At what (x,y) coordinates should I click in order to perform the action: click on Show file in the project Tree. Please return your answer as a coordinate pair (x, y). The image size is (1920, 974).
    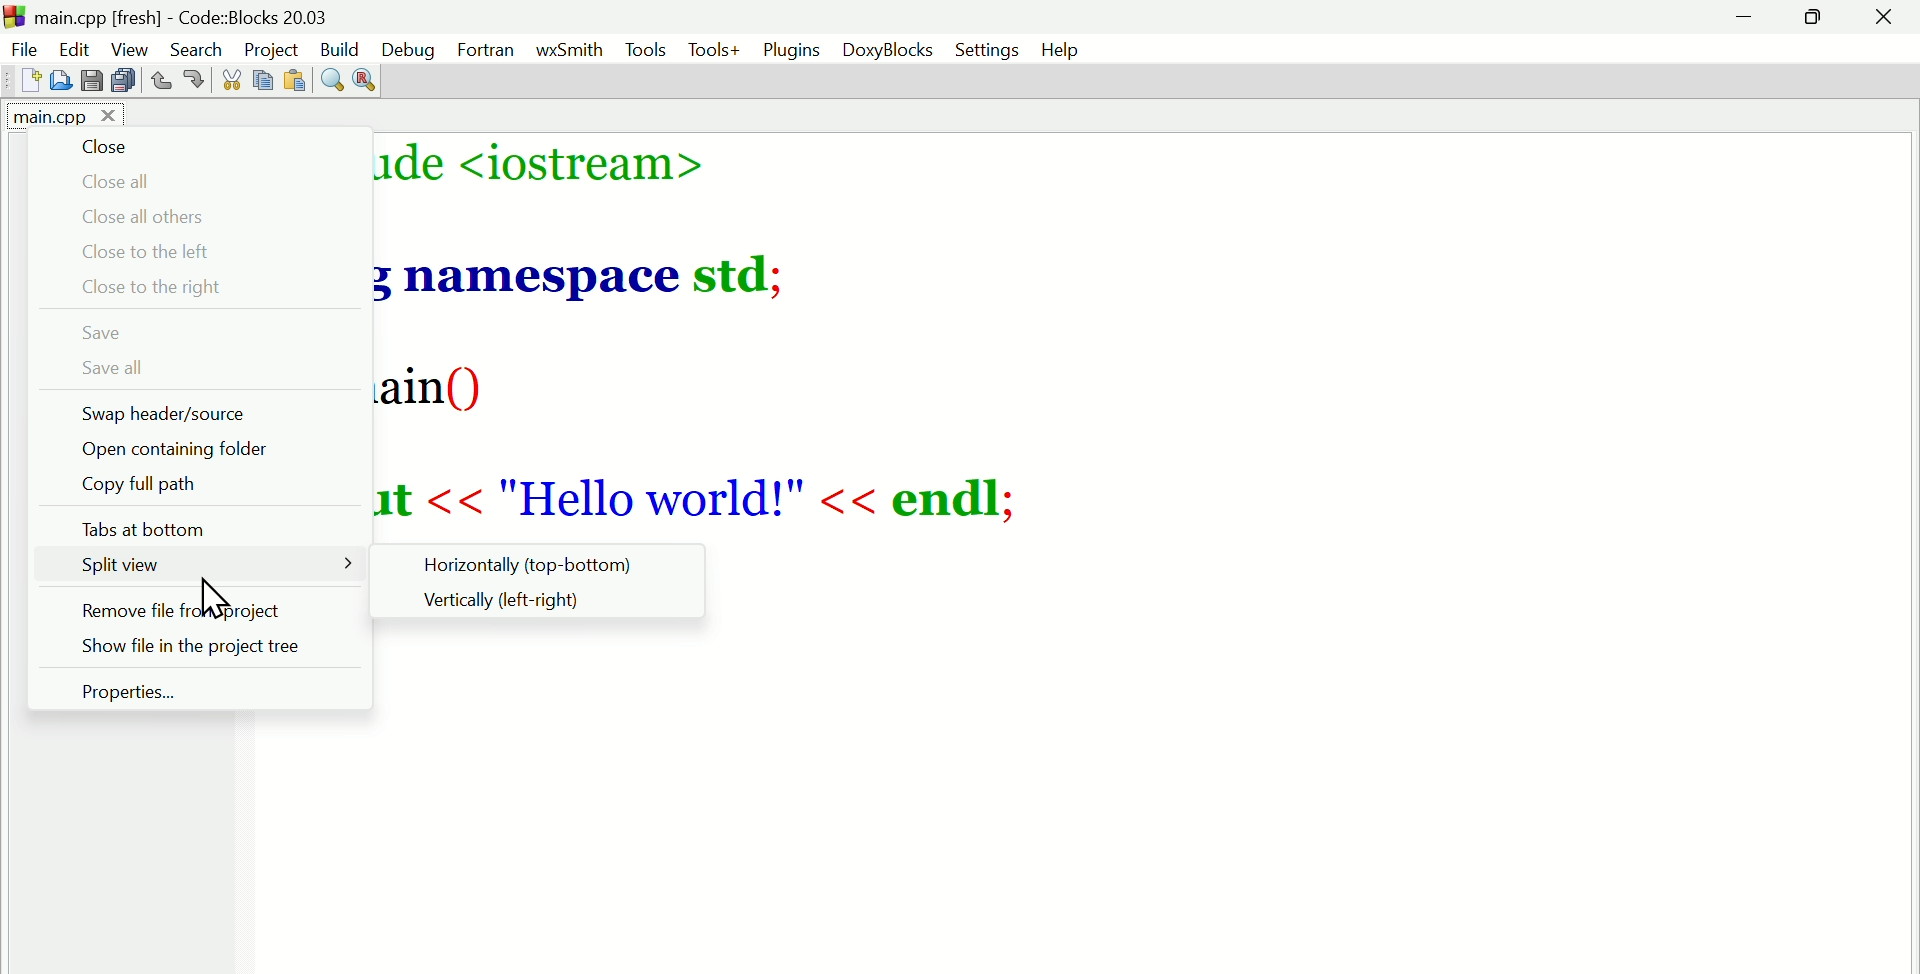
    Looking at the image, I should click on (198, 651).